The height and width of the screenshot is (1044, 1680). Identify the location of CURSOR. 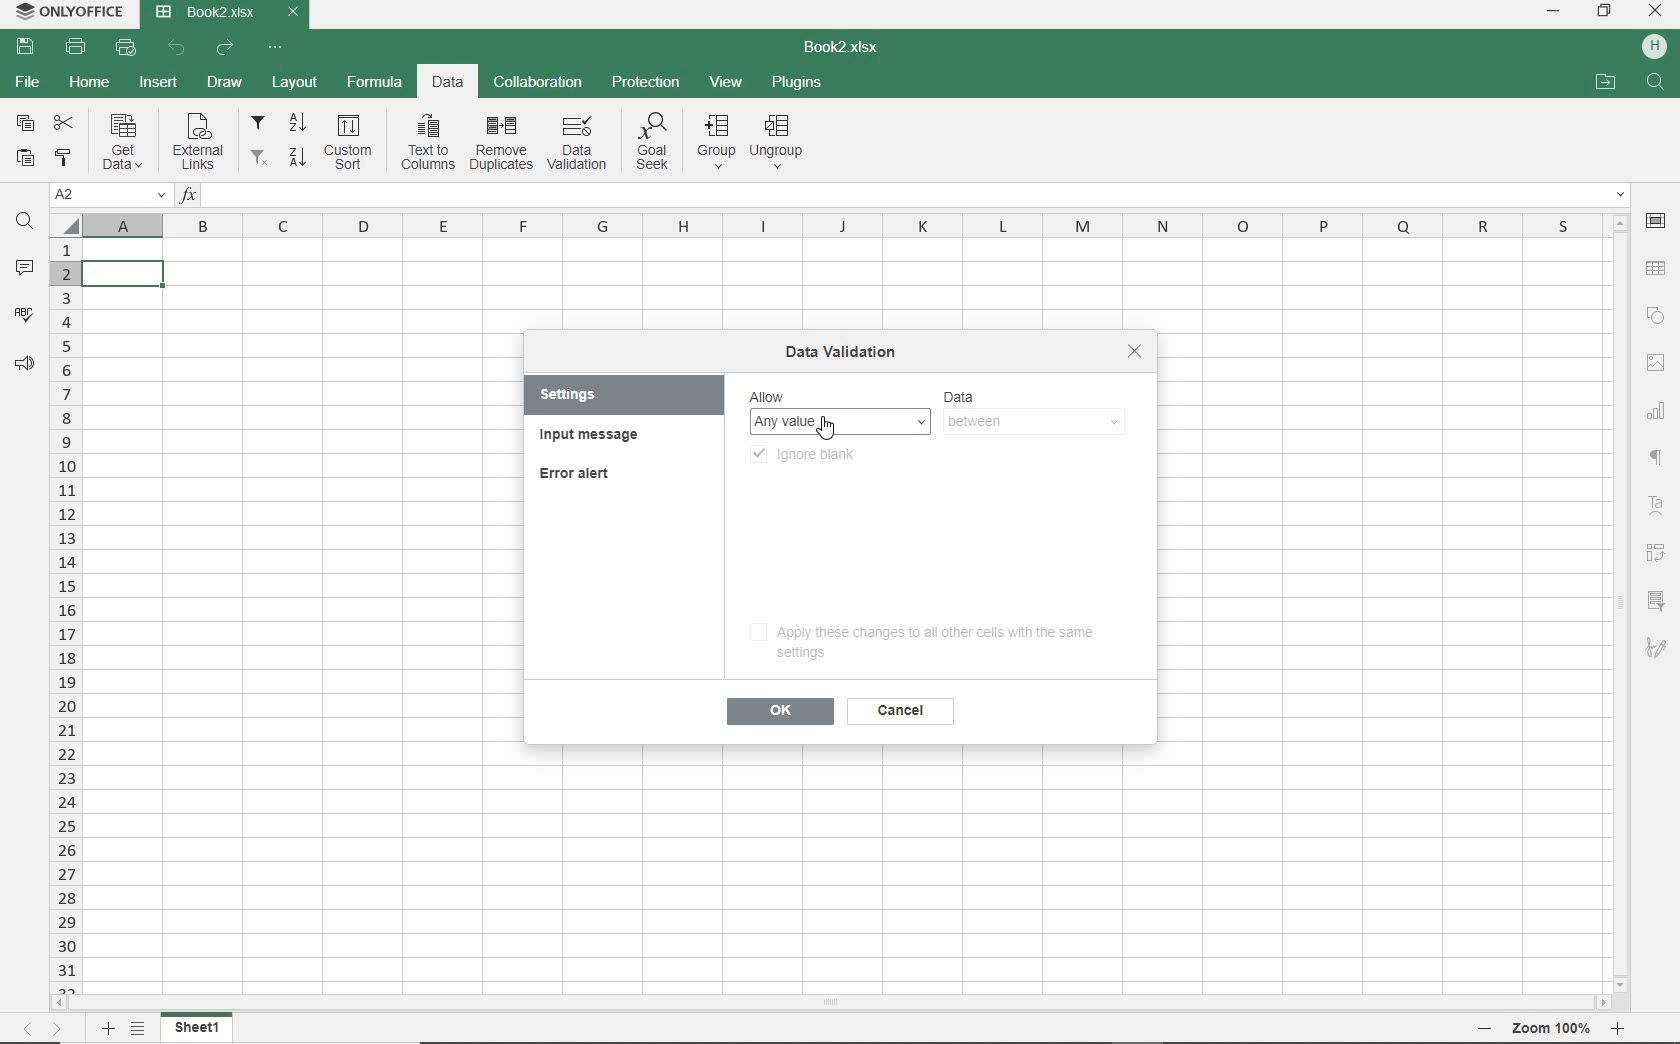
(826, 427).